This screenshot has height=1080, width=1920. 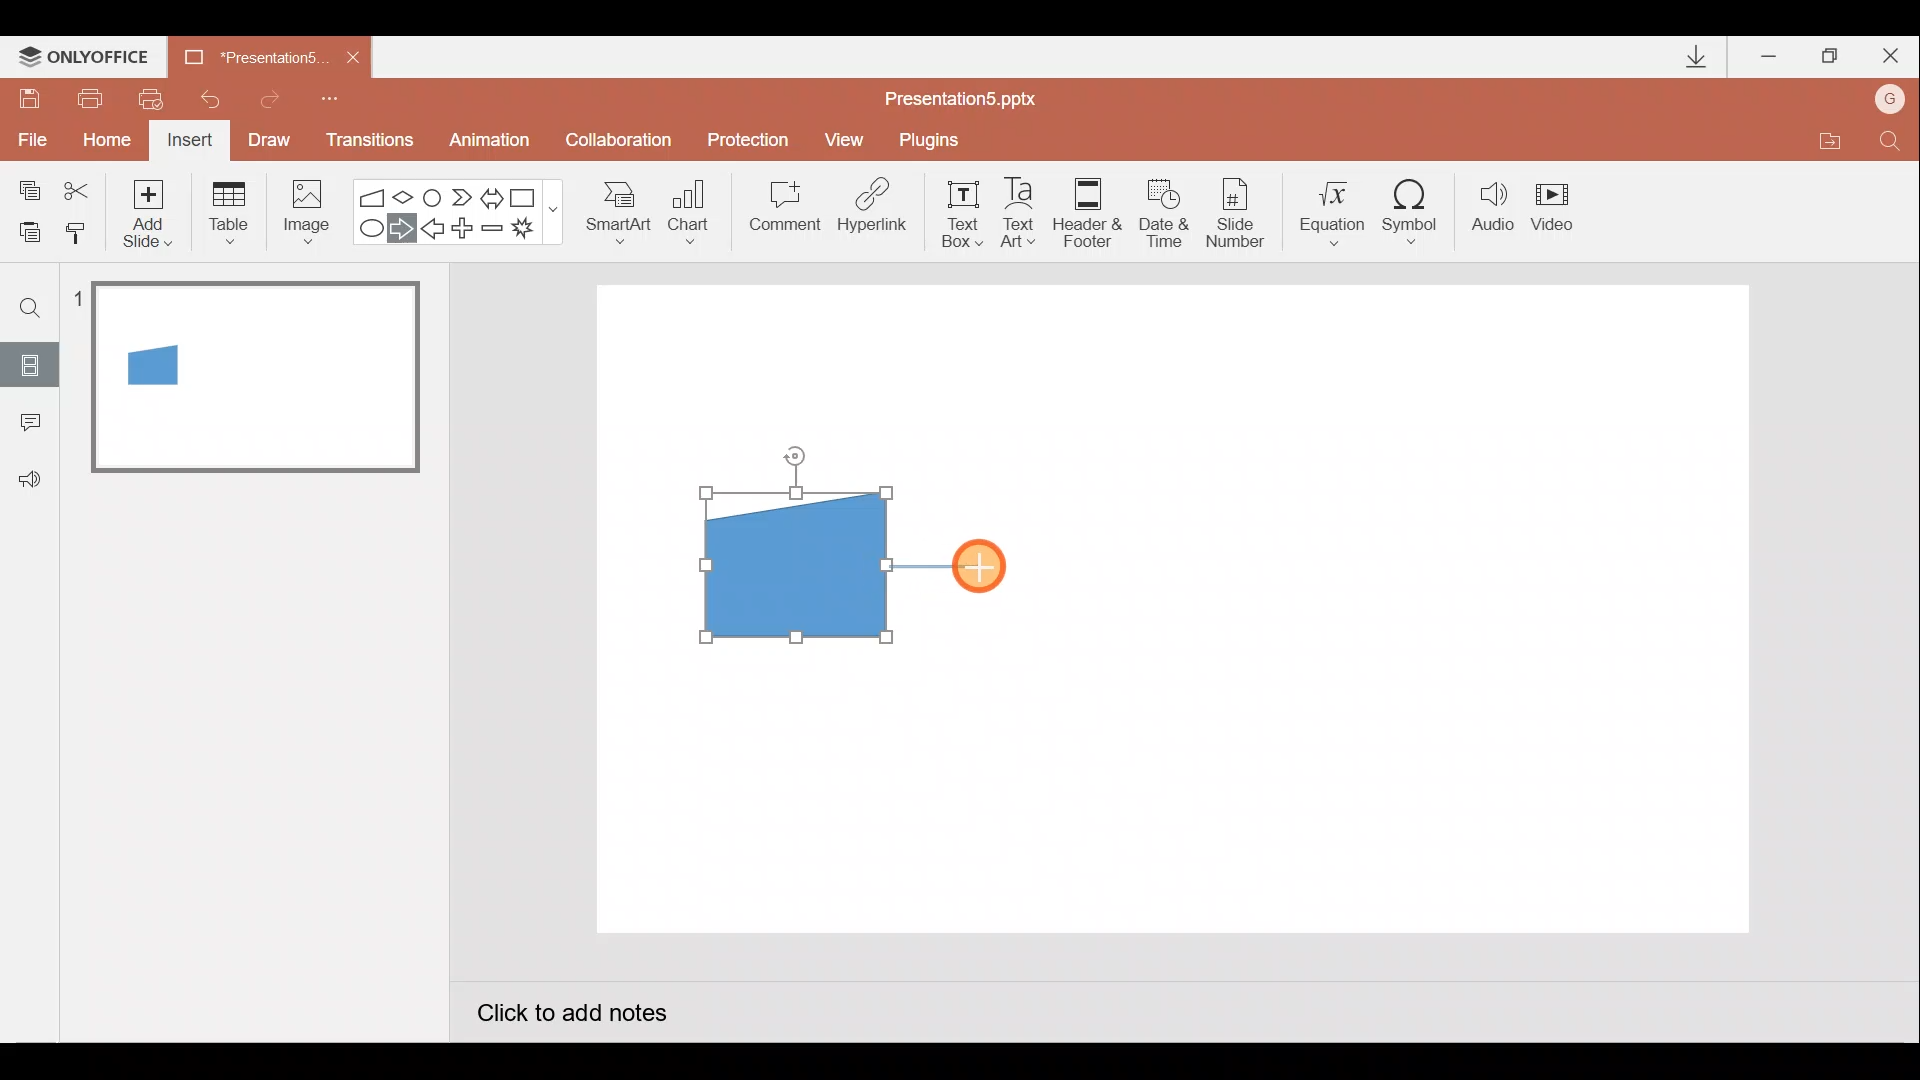 I want to click on Flowchart - manual input, so click(x=374, y=195).